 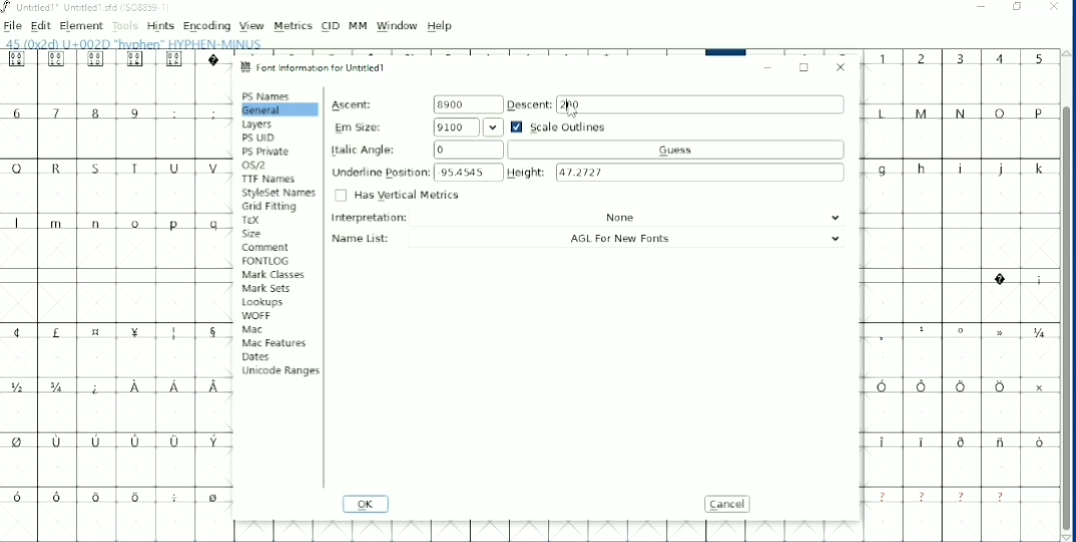 What do you see at coordinates (206, 26) in the screenshot?
I see `Encoding` at bounding box center [206, 26].